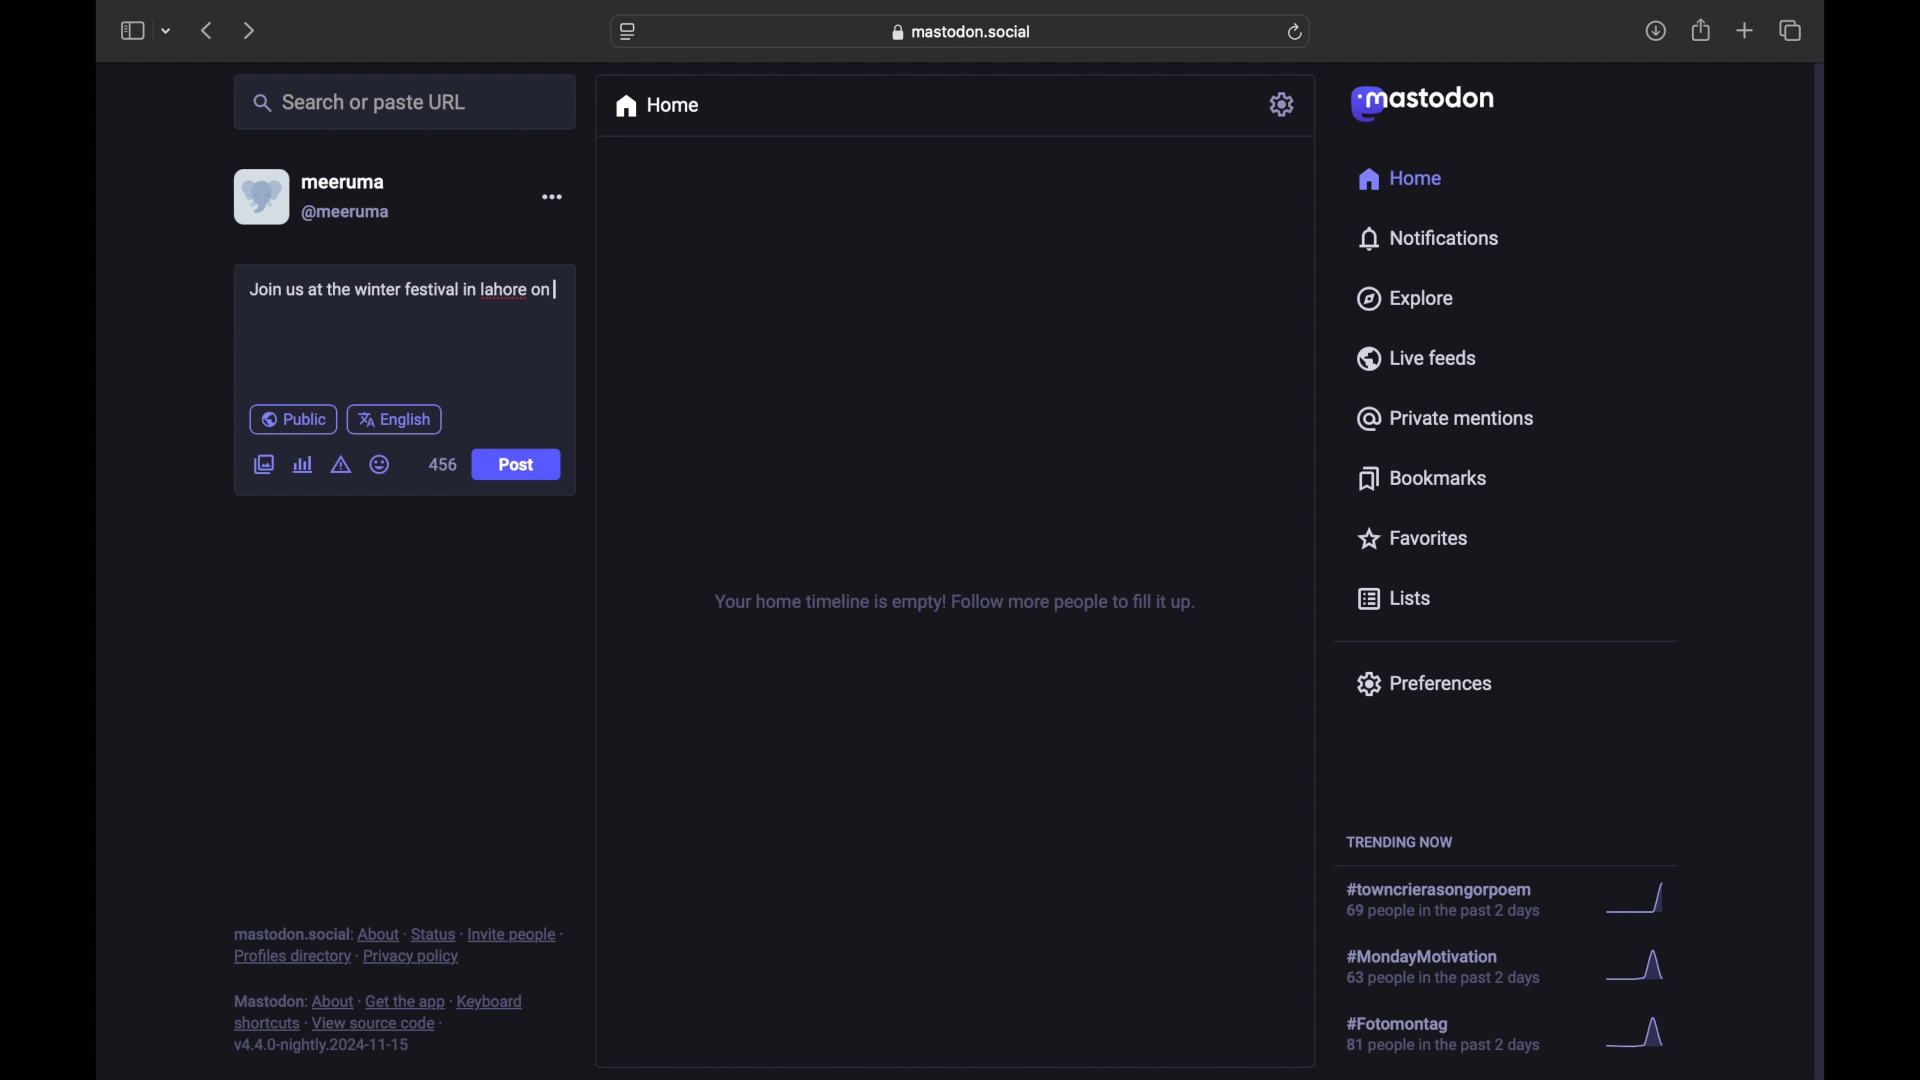 This screenshot has height=1080, width=1920. Describe the element at coordinates (966, 31) in the screenshot. I see `web address` at that location.